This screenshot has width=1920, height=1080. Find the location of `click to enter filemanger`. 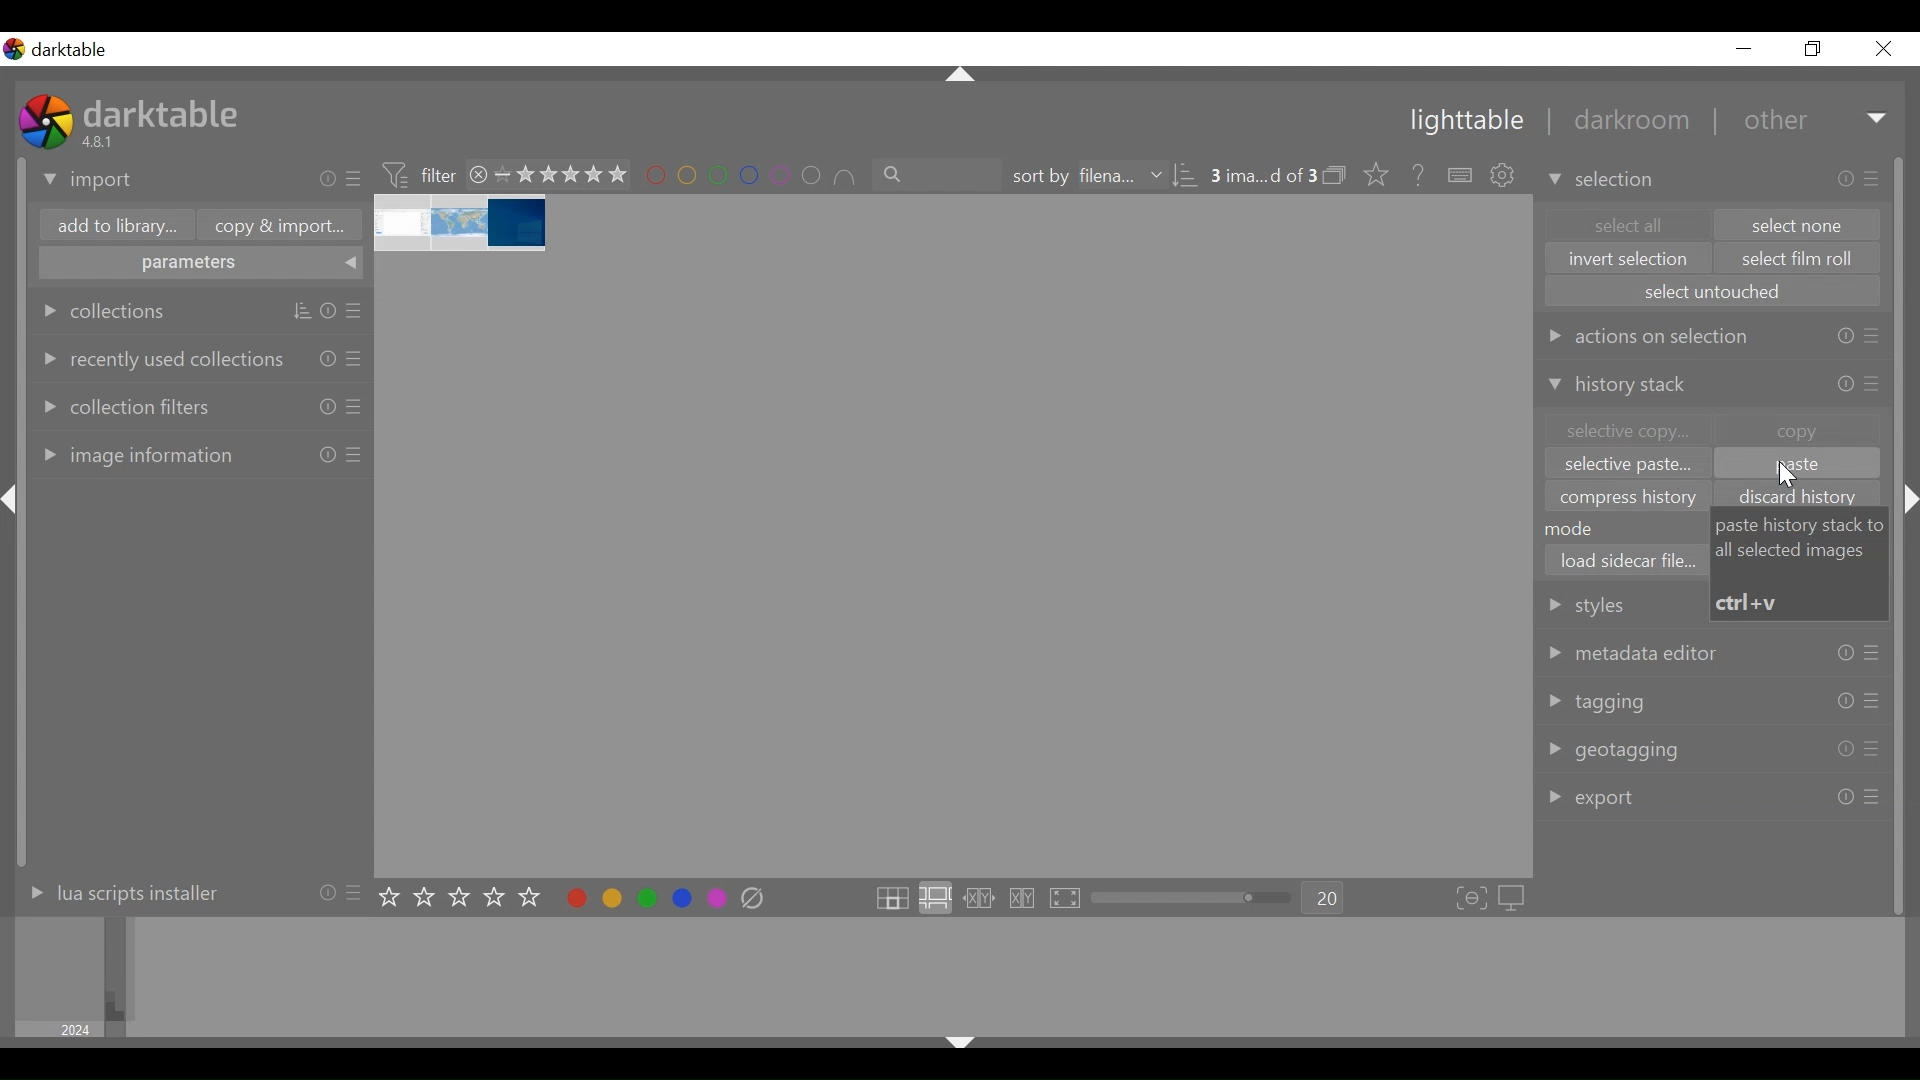

click to enter filemanger is located at coordinates (891, 899).